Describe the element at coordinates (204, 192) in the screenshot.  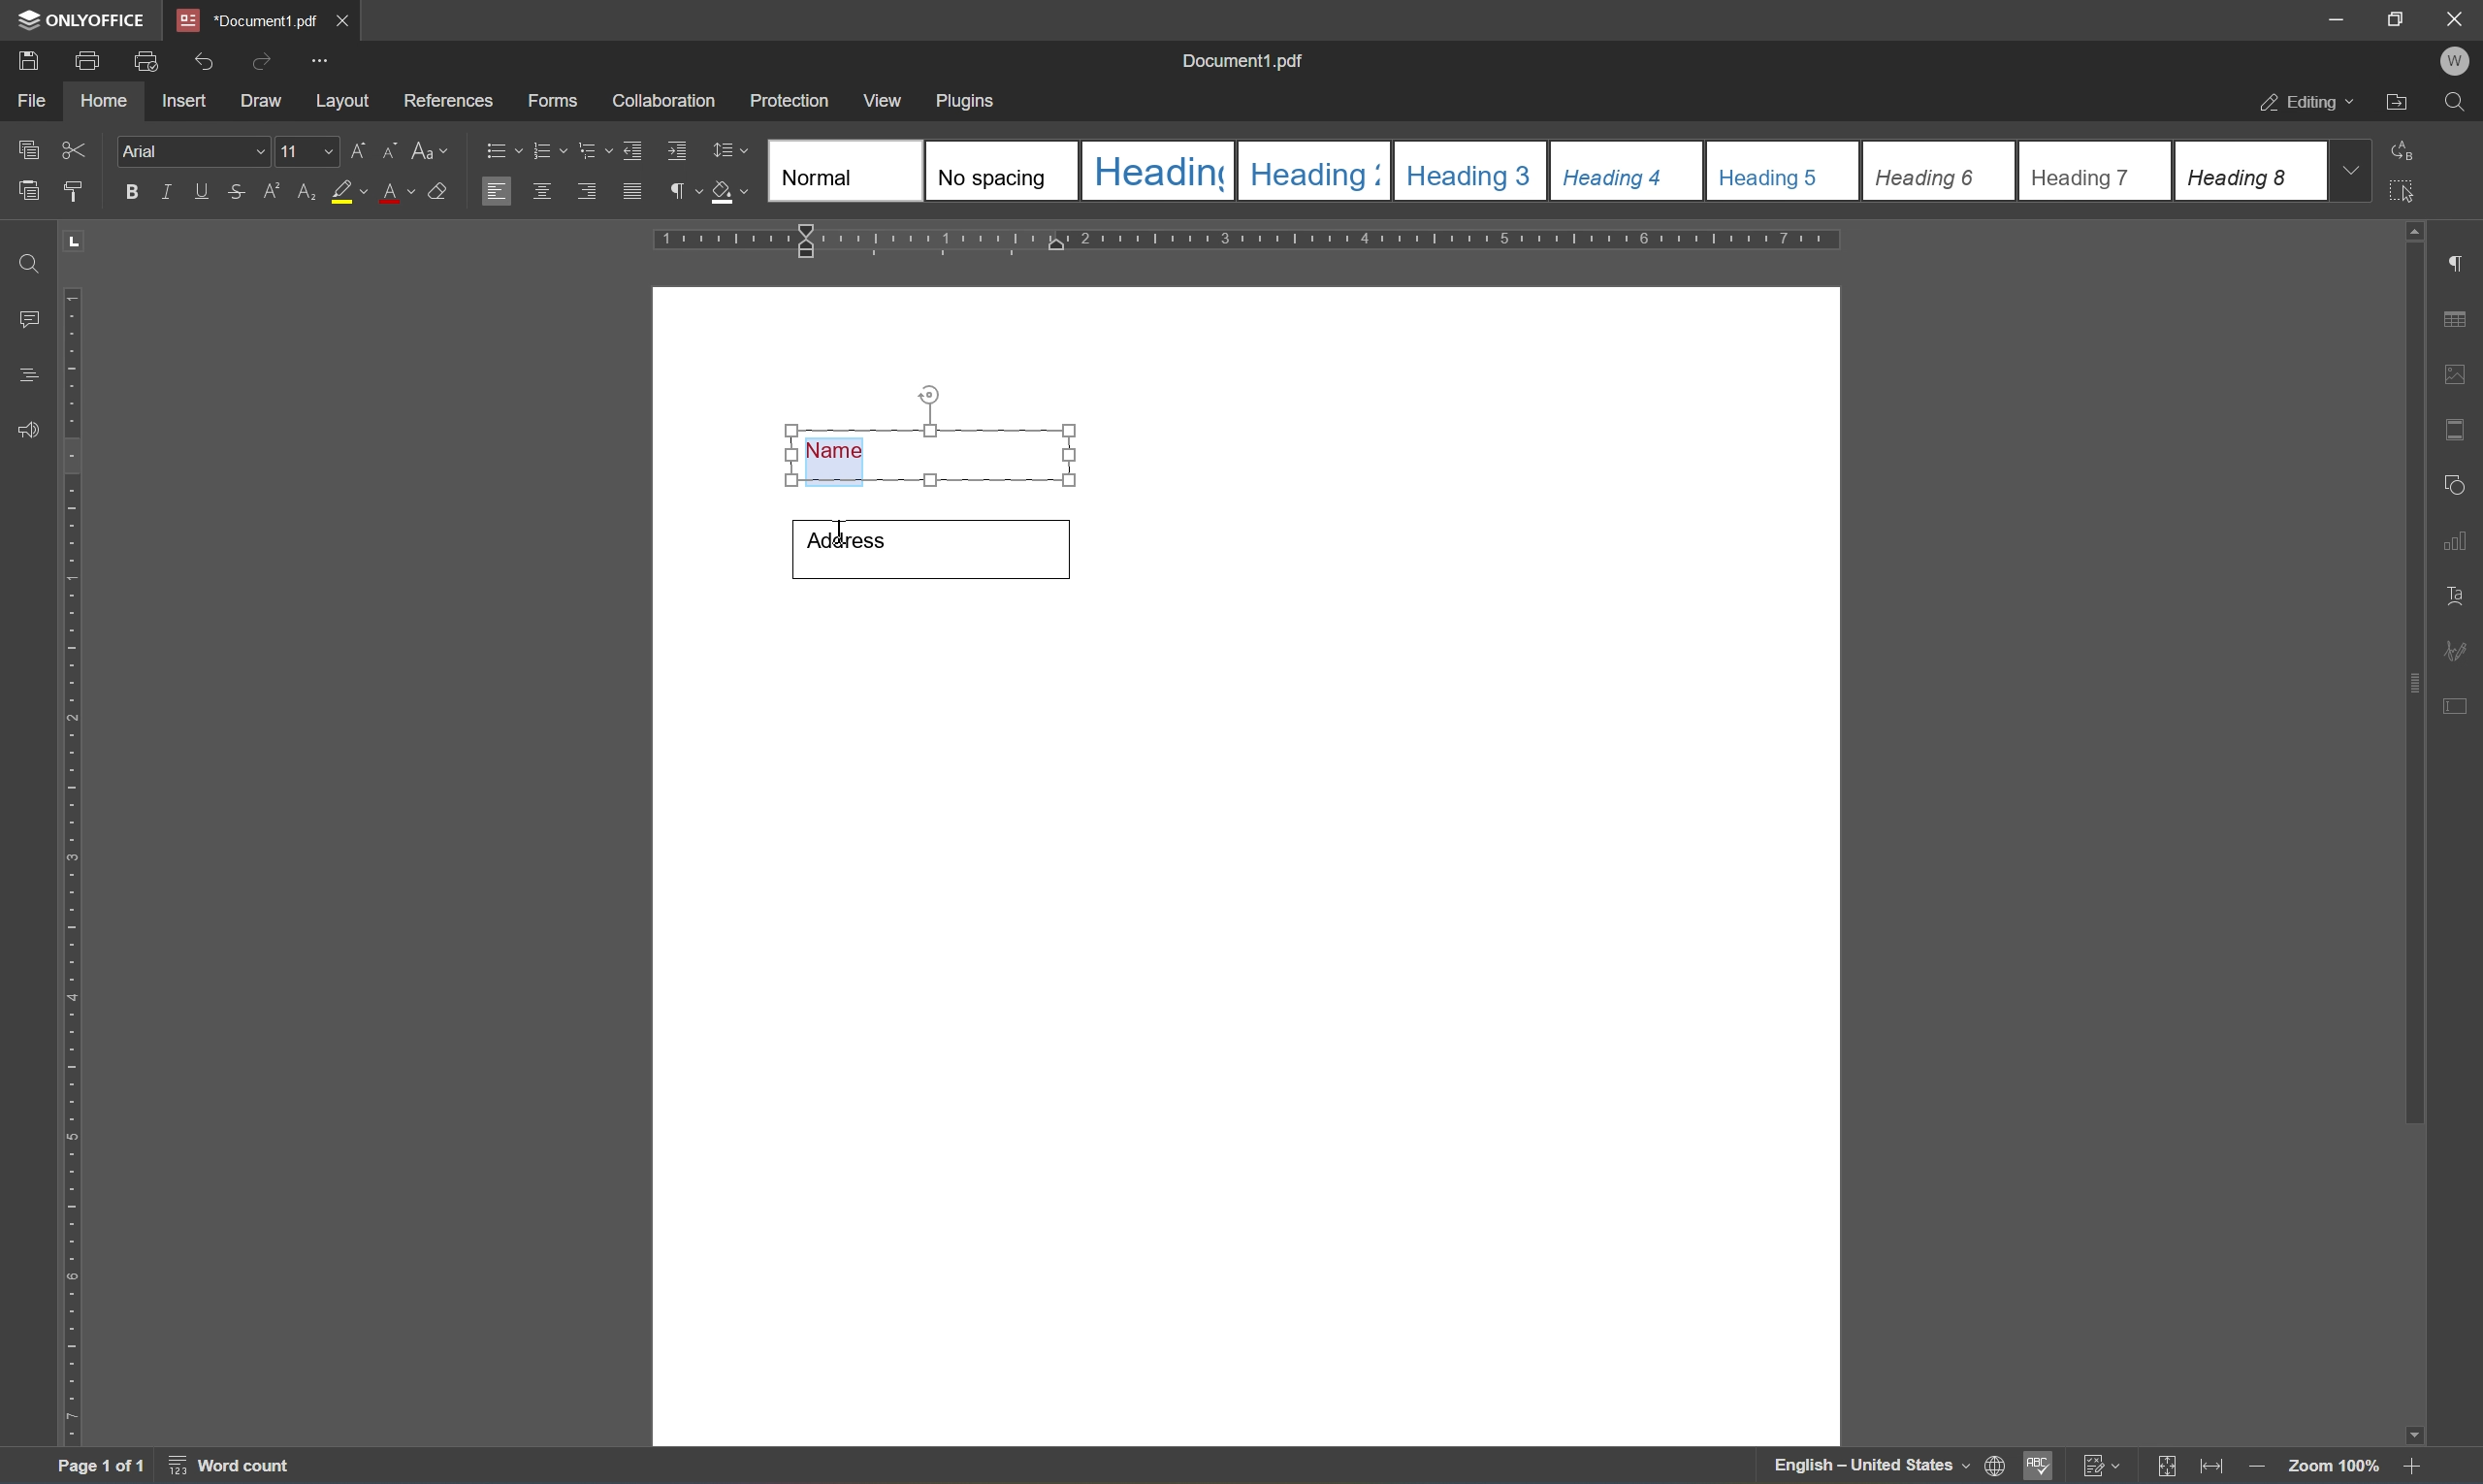
I see `underline` at that location.